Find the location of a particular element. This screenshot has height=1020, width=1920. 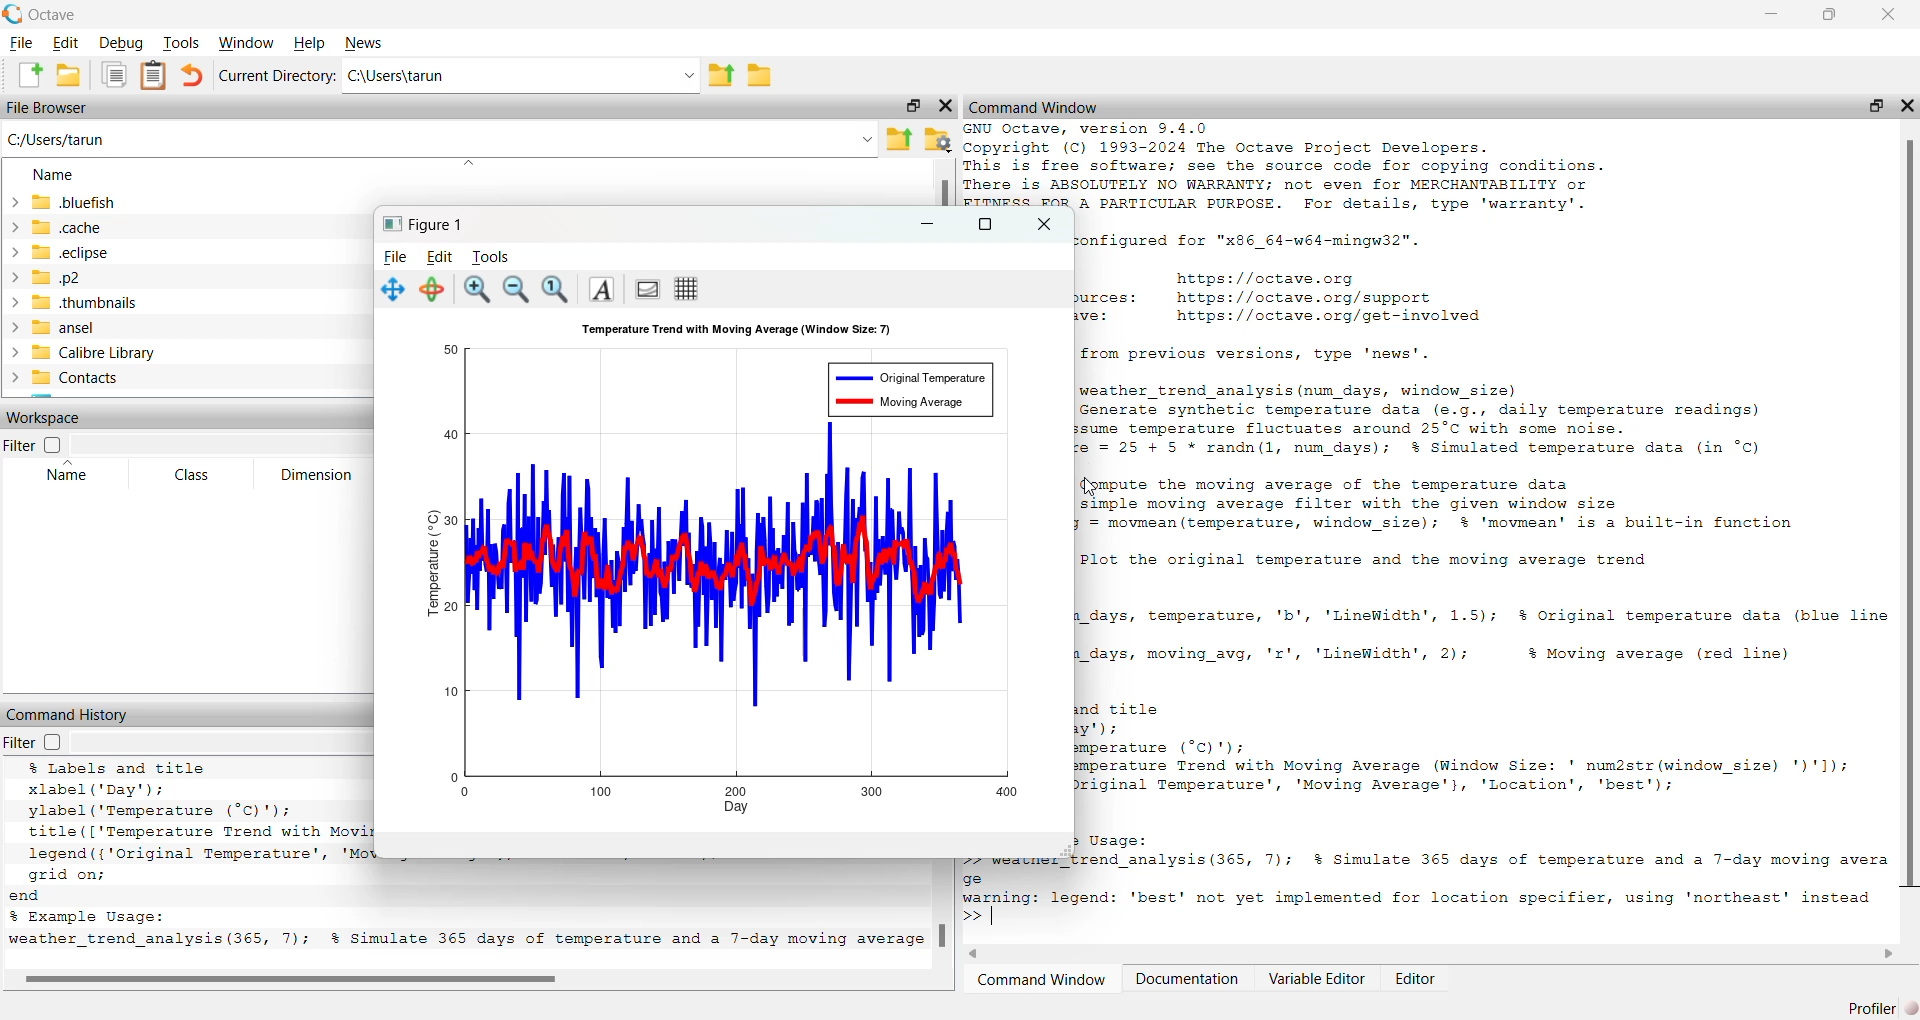

Filter is located at coordinates (31, 742).